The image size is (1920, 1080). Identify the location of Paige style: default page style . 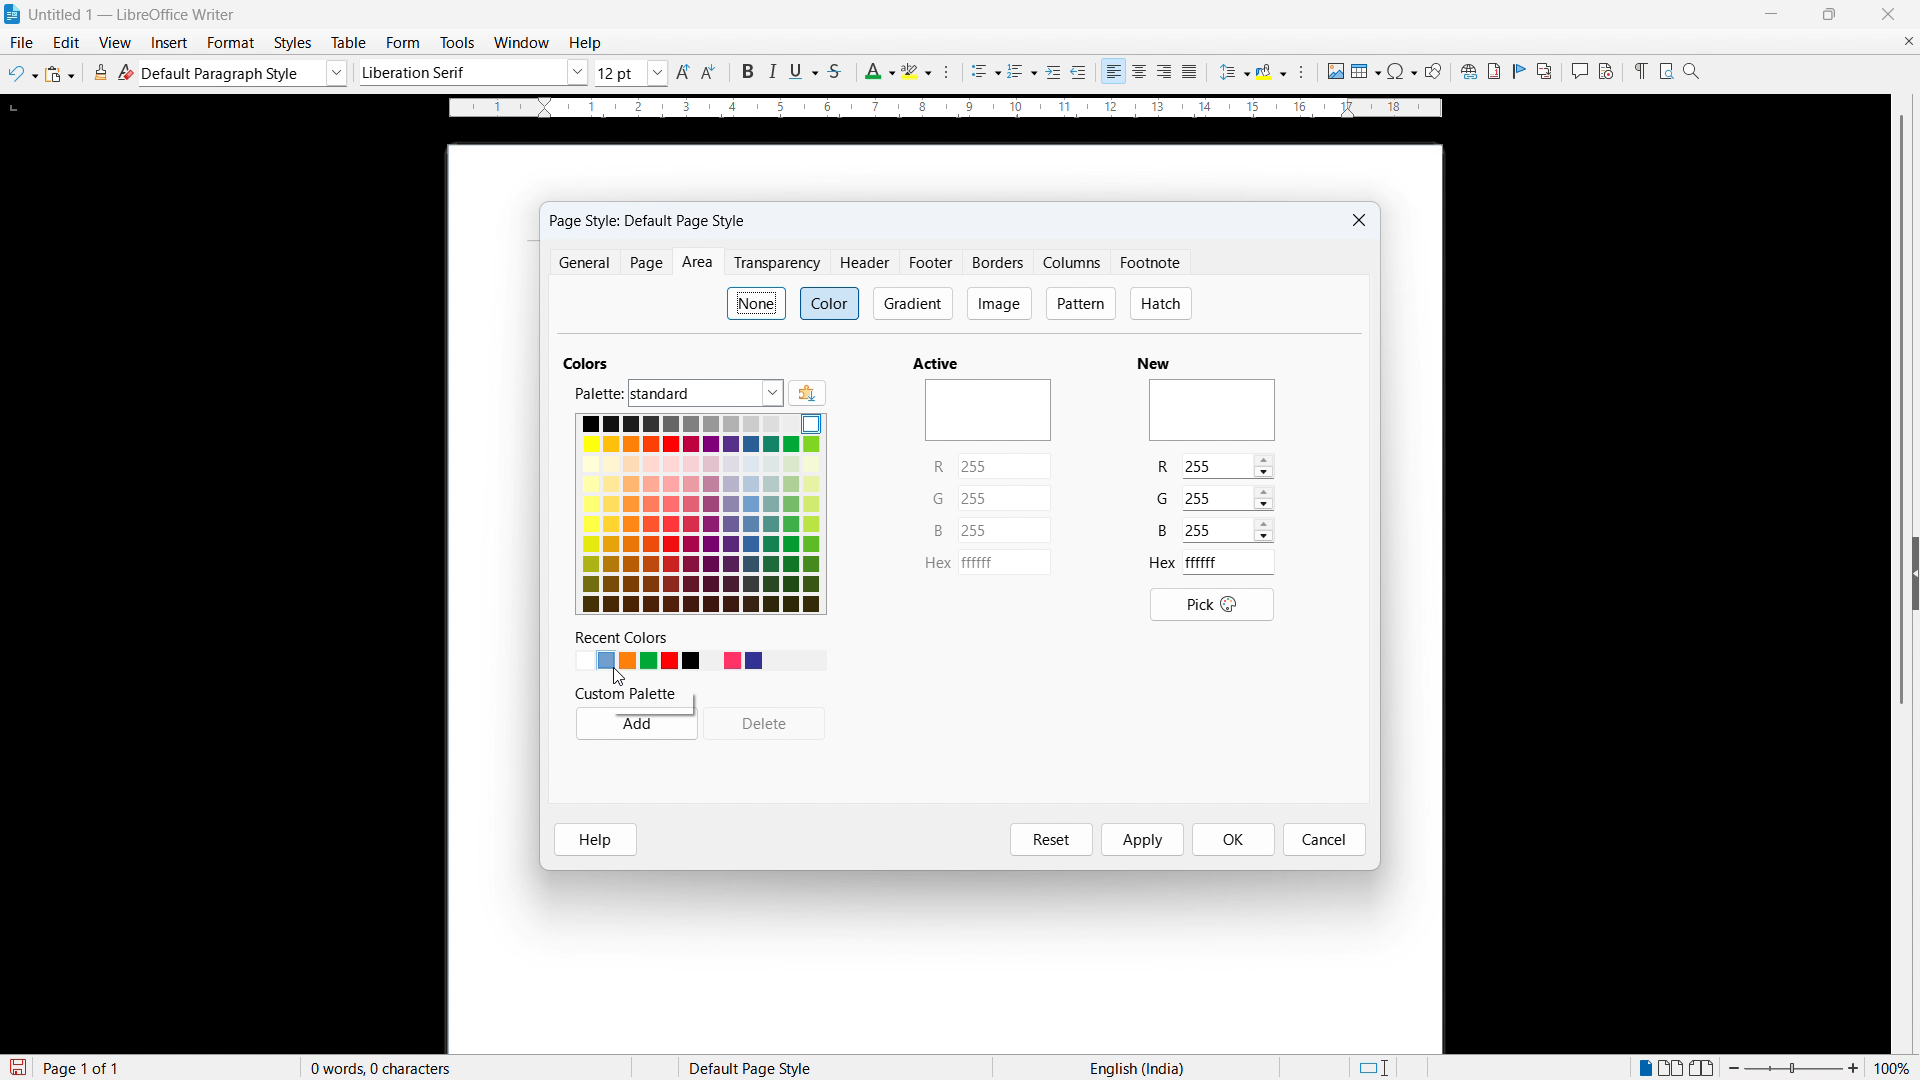
(646, 222).